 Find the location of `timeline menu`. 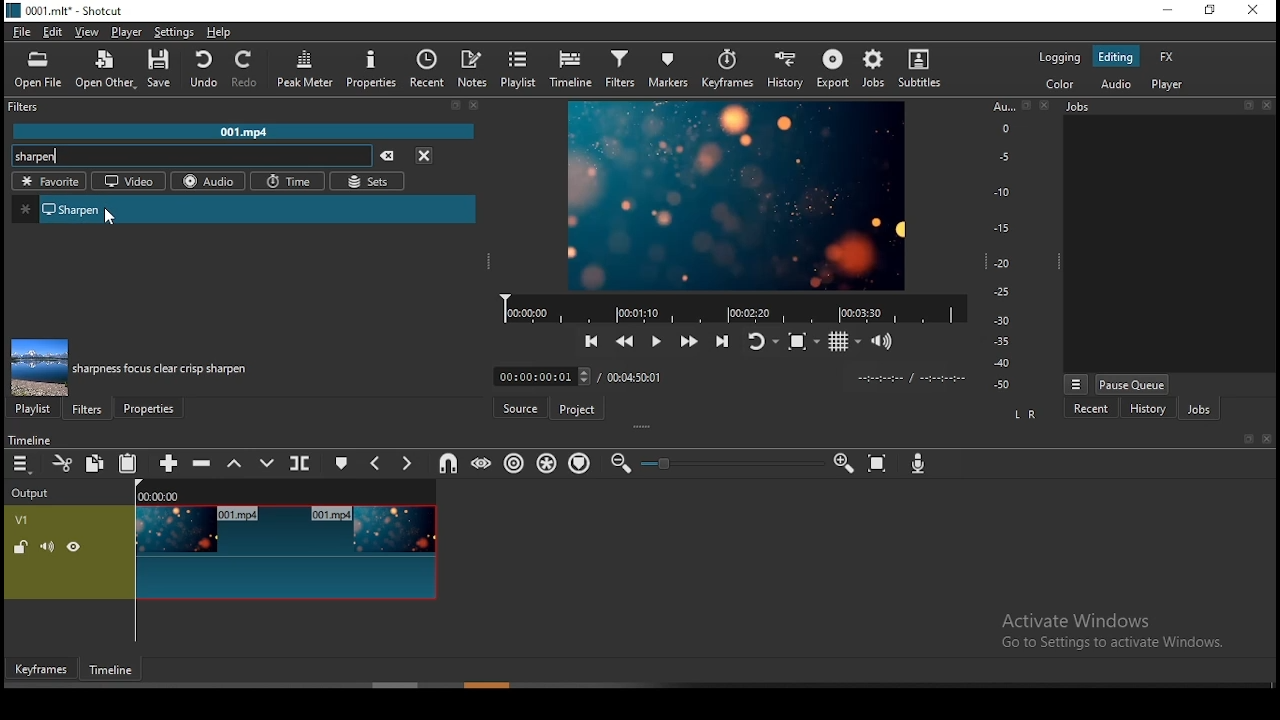

timeline menu is located at coordinates (22, 463).